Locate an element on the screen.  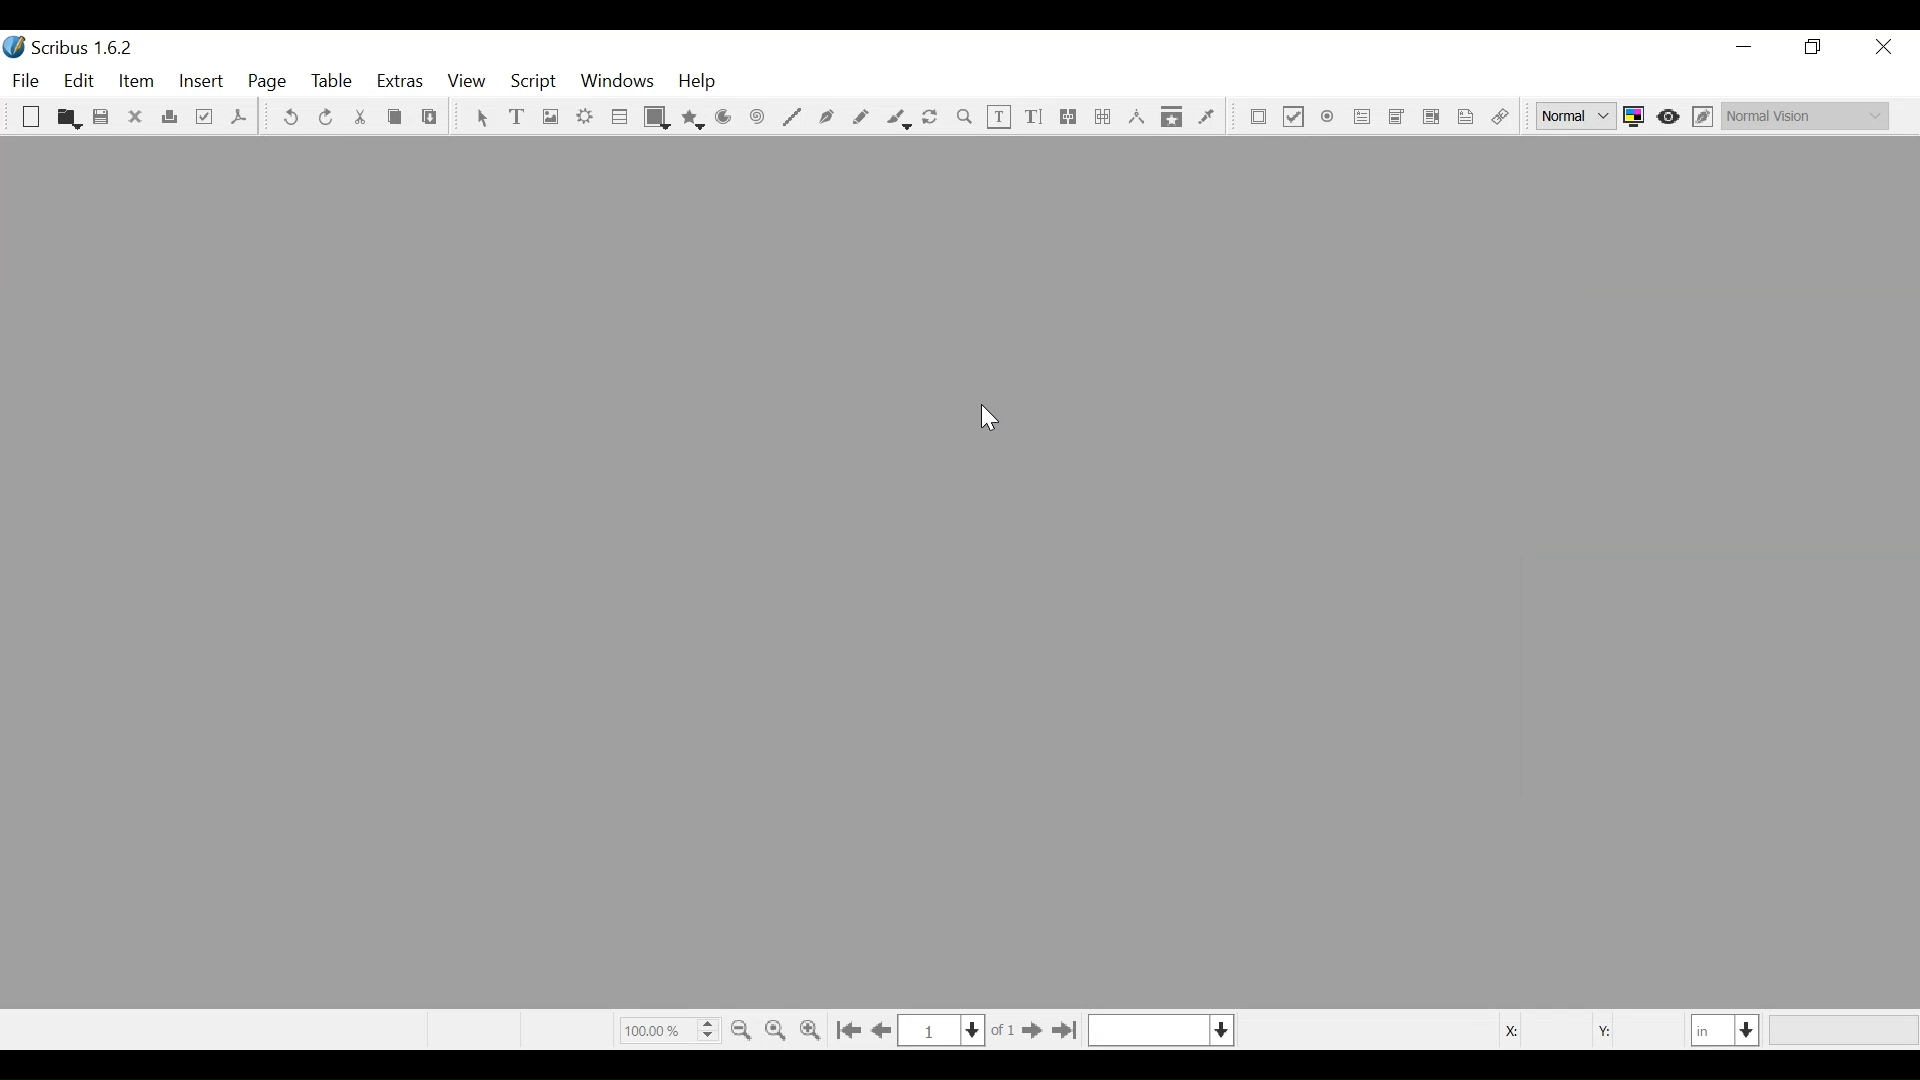
Scribus Desktop Icon is located at coordinates (74, 50).